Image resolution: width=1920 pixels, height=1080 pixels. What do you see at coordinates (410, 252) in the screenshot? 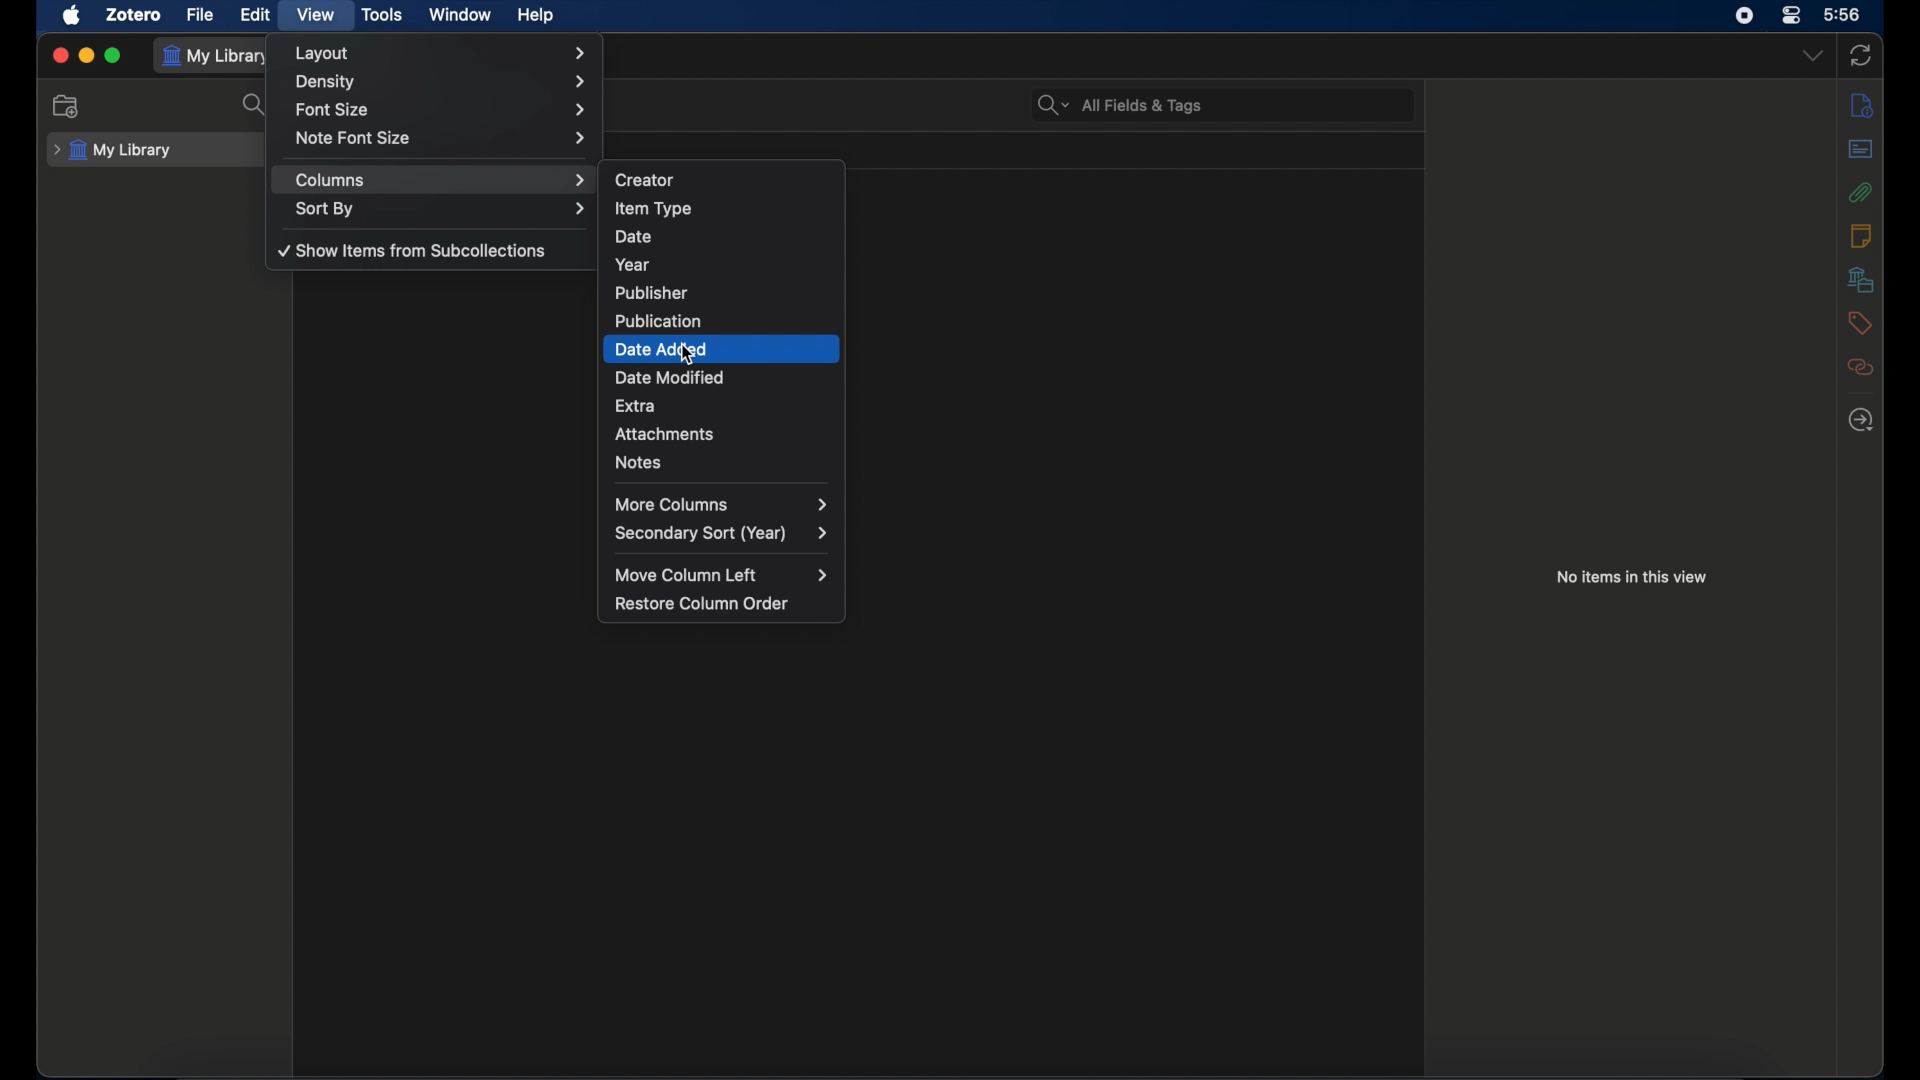
I see `show items from sub collections` at bounding box center [410, 252].